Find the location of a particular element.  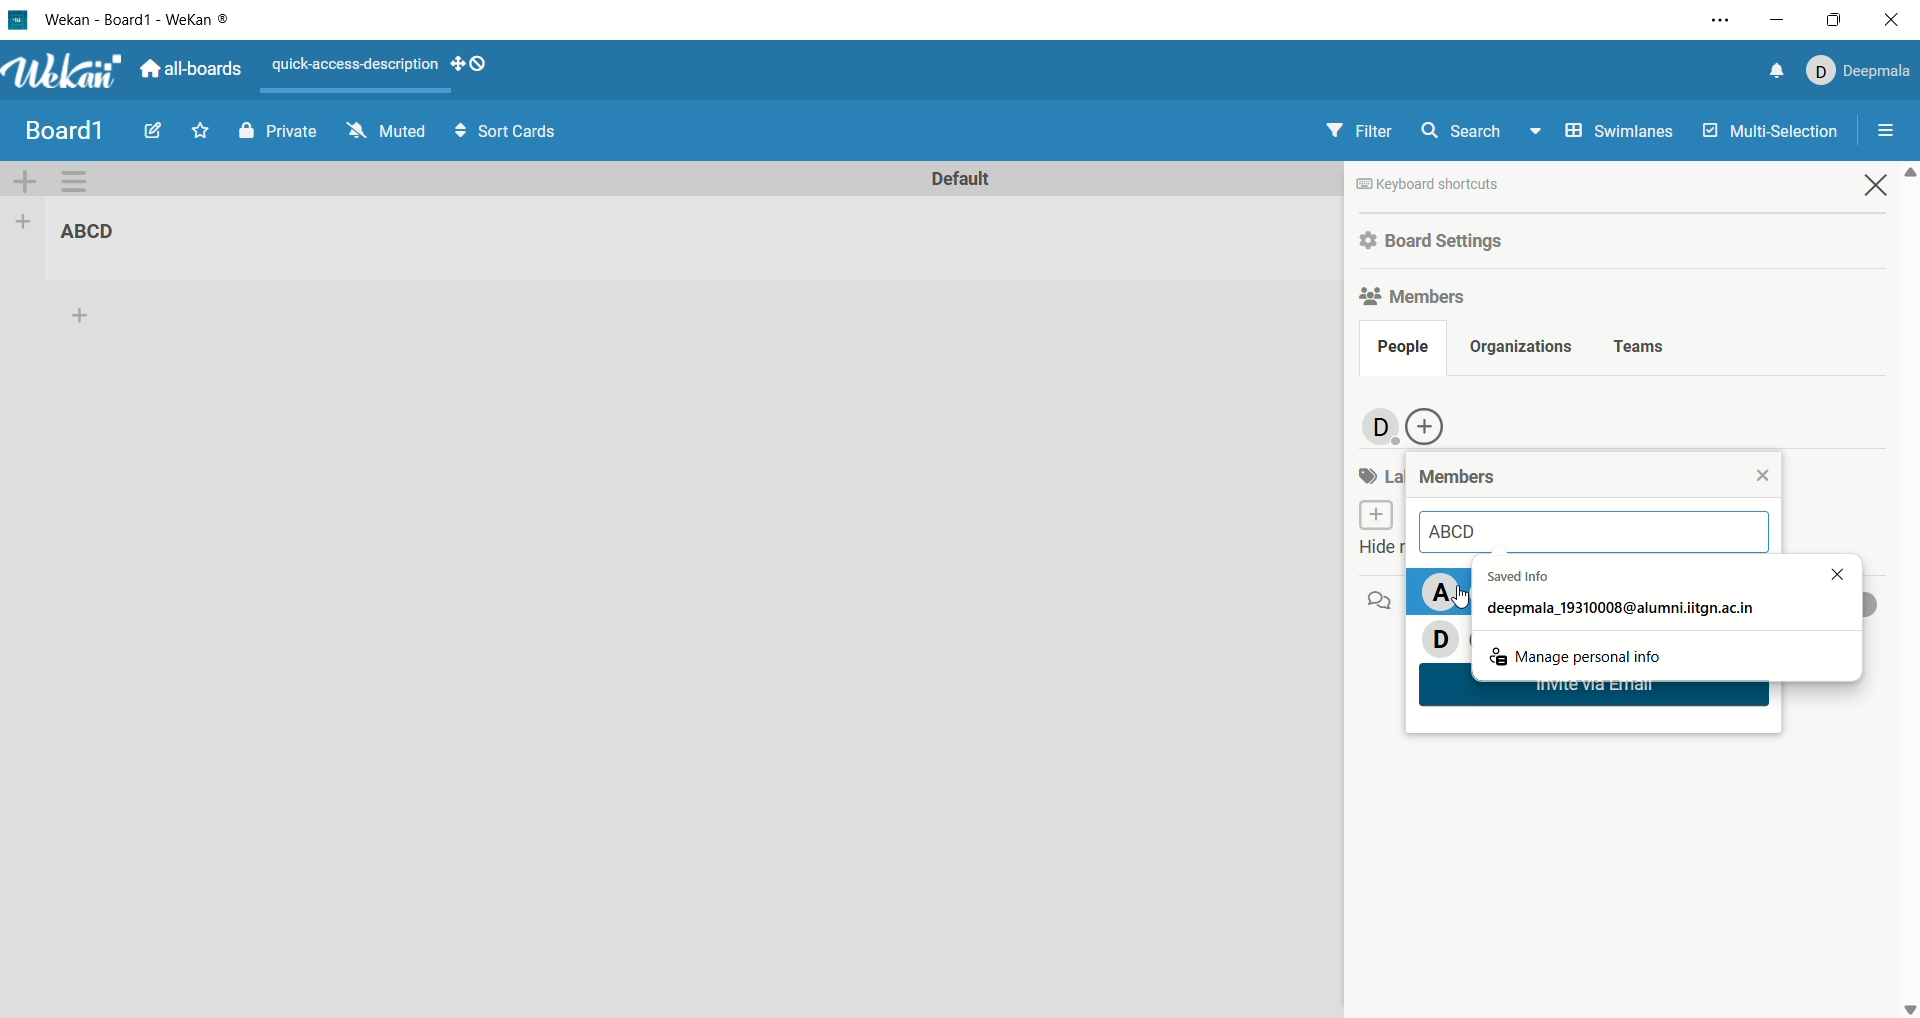

add people is located at coordinates (1429, 427).